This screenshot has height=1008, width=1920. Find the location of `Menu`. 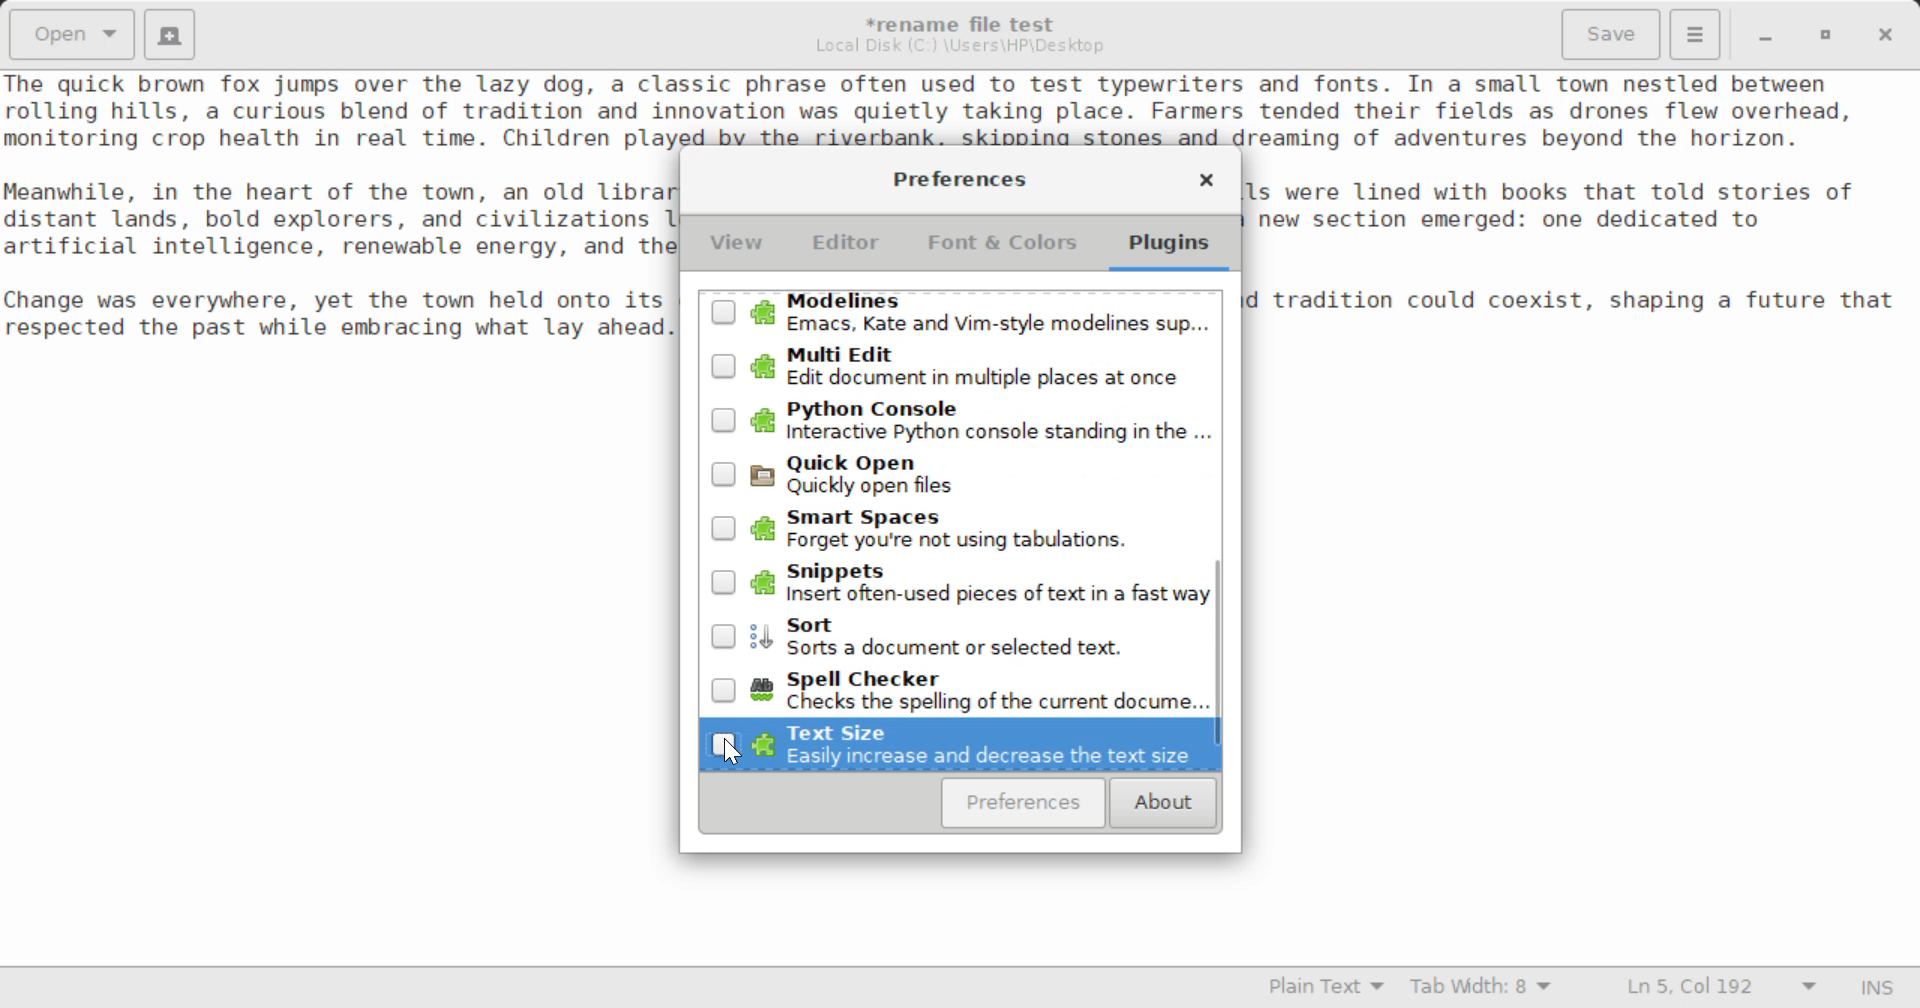

Menu is located at coordinates (1694, 32).